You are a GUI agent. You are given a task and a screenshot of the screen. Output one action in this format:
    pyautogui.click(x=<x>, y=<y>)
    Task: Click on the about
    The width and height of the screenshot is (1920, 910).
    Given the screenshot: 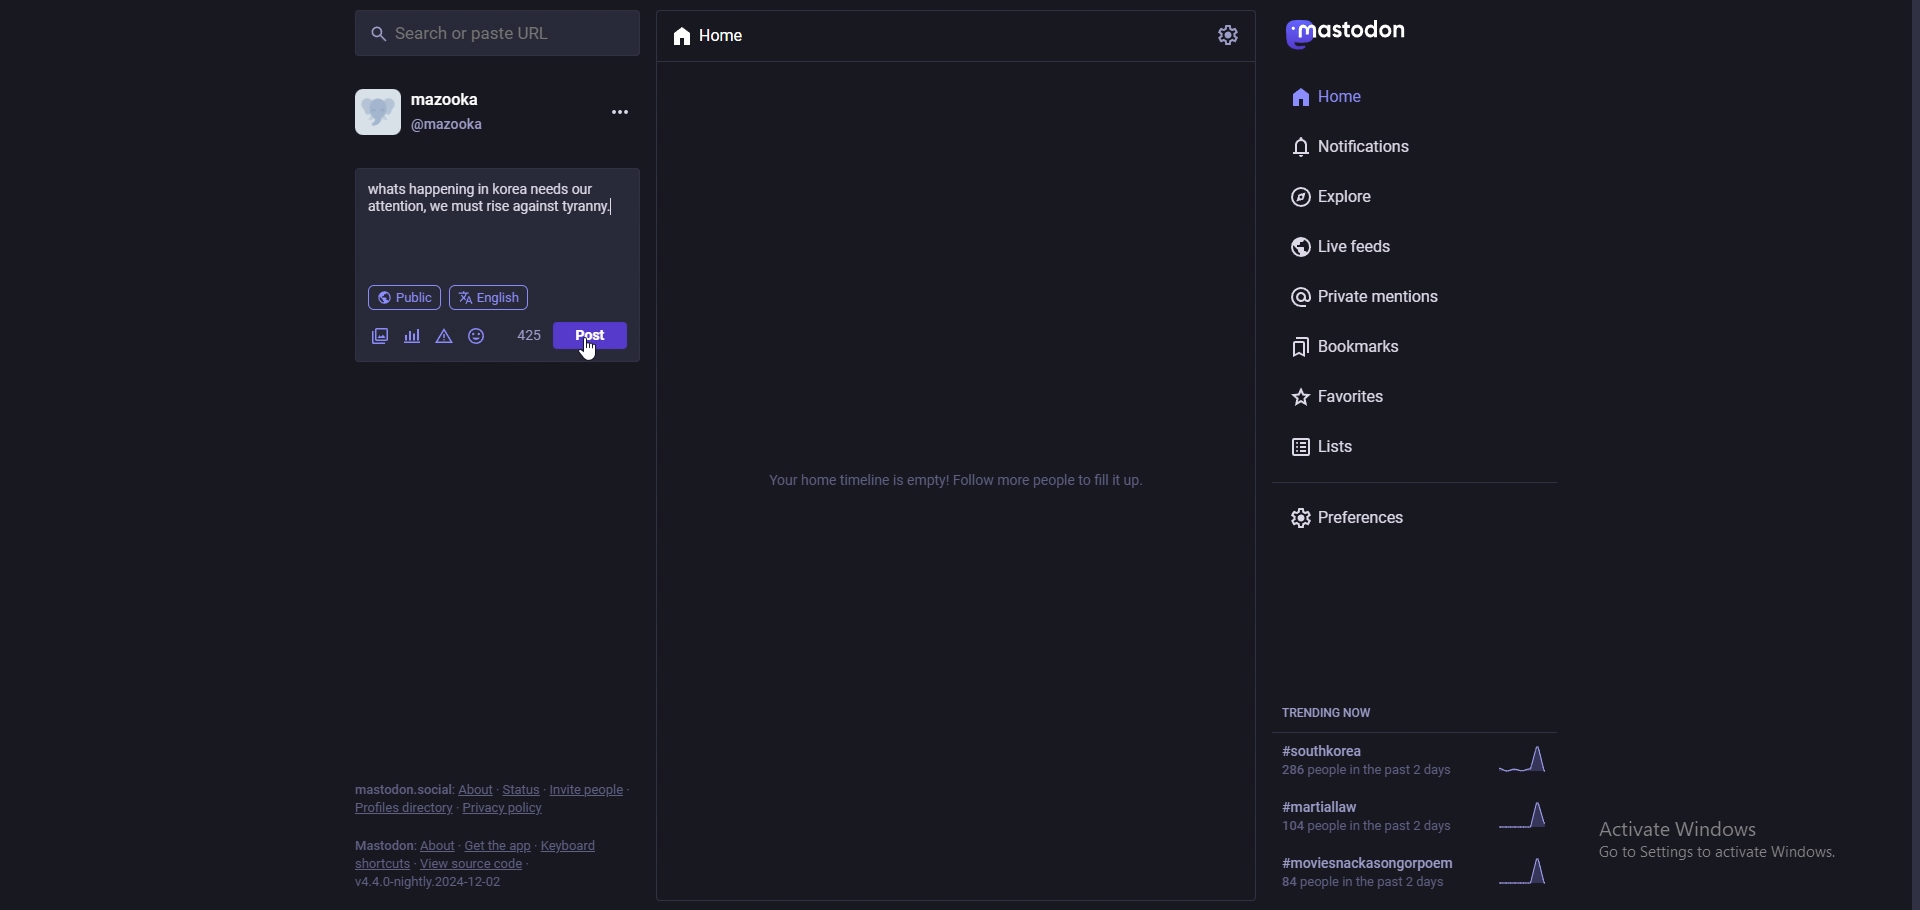 What is the action you would take?
    pyautogui.click(x=437, y=846)
    